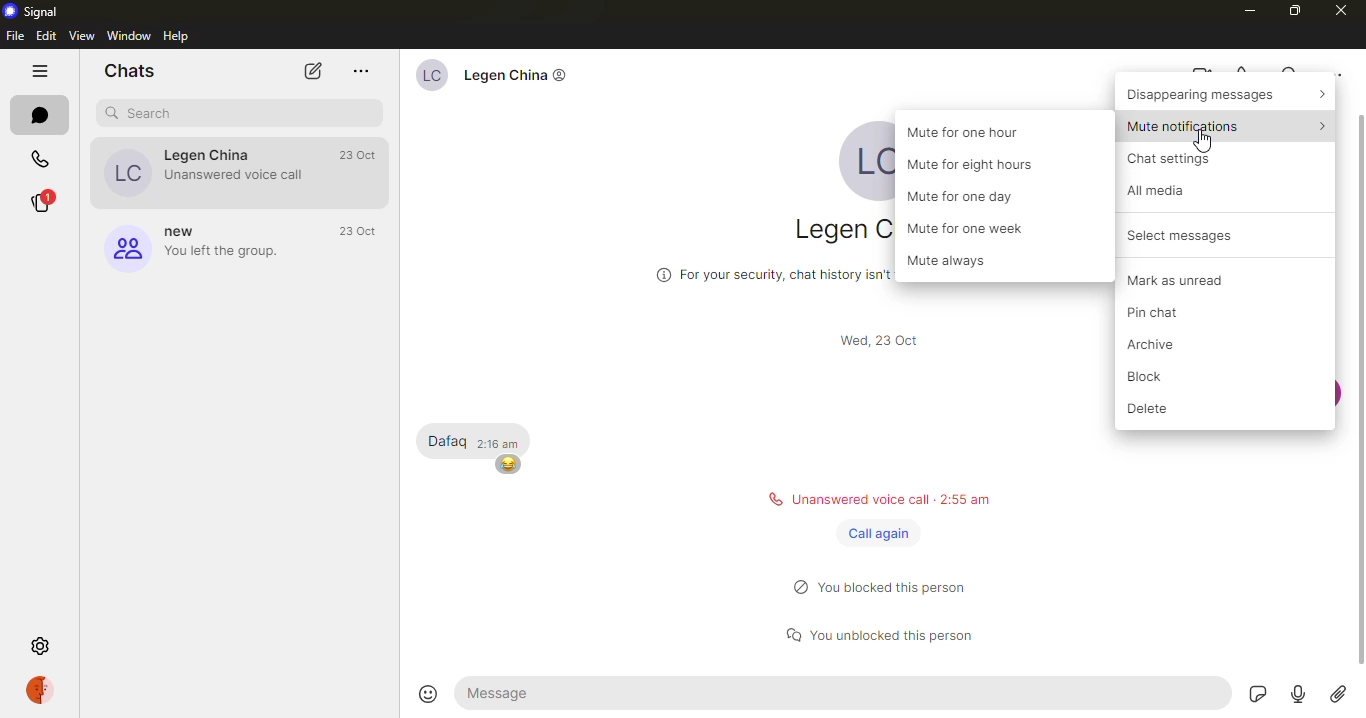  Describe the element at coordinates (204, 171) in the screenshot. I see `contact` at that location.